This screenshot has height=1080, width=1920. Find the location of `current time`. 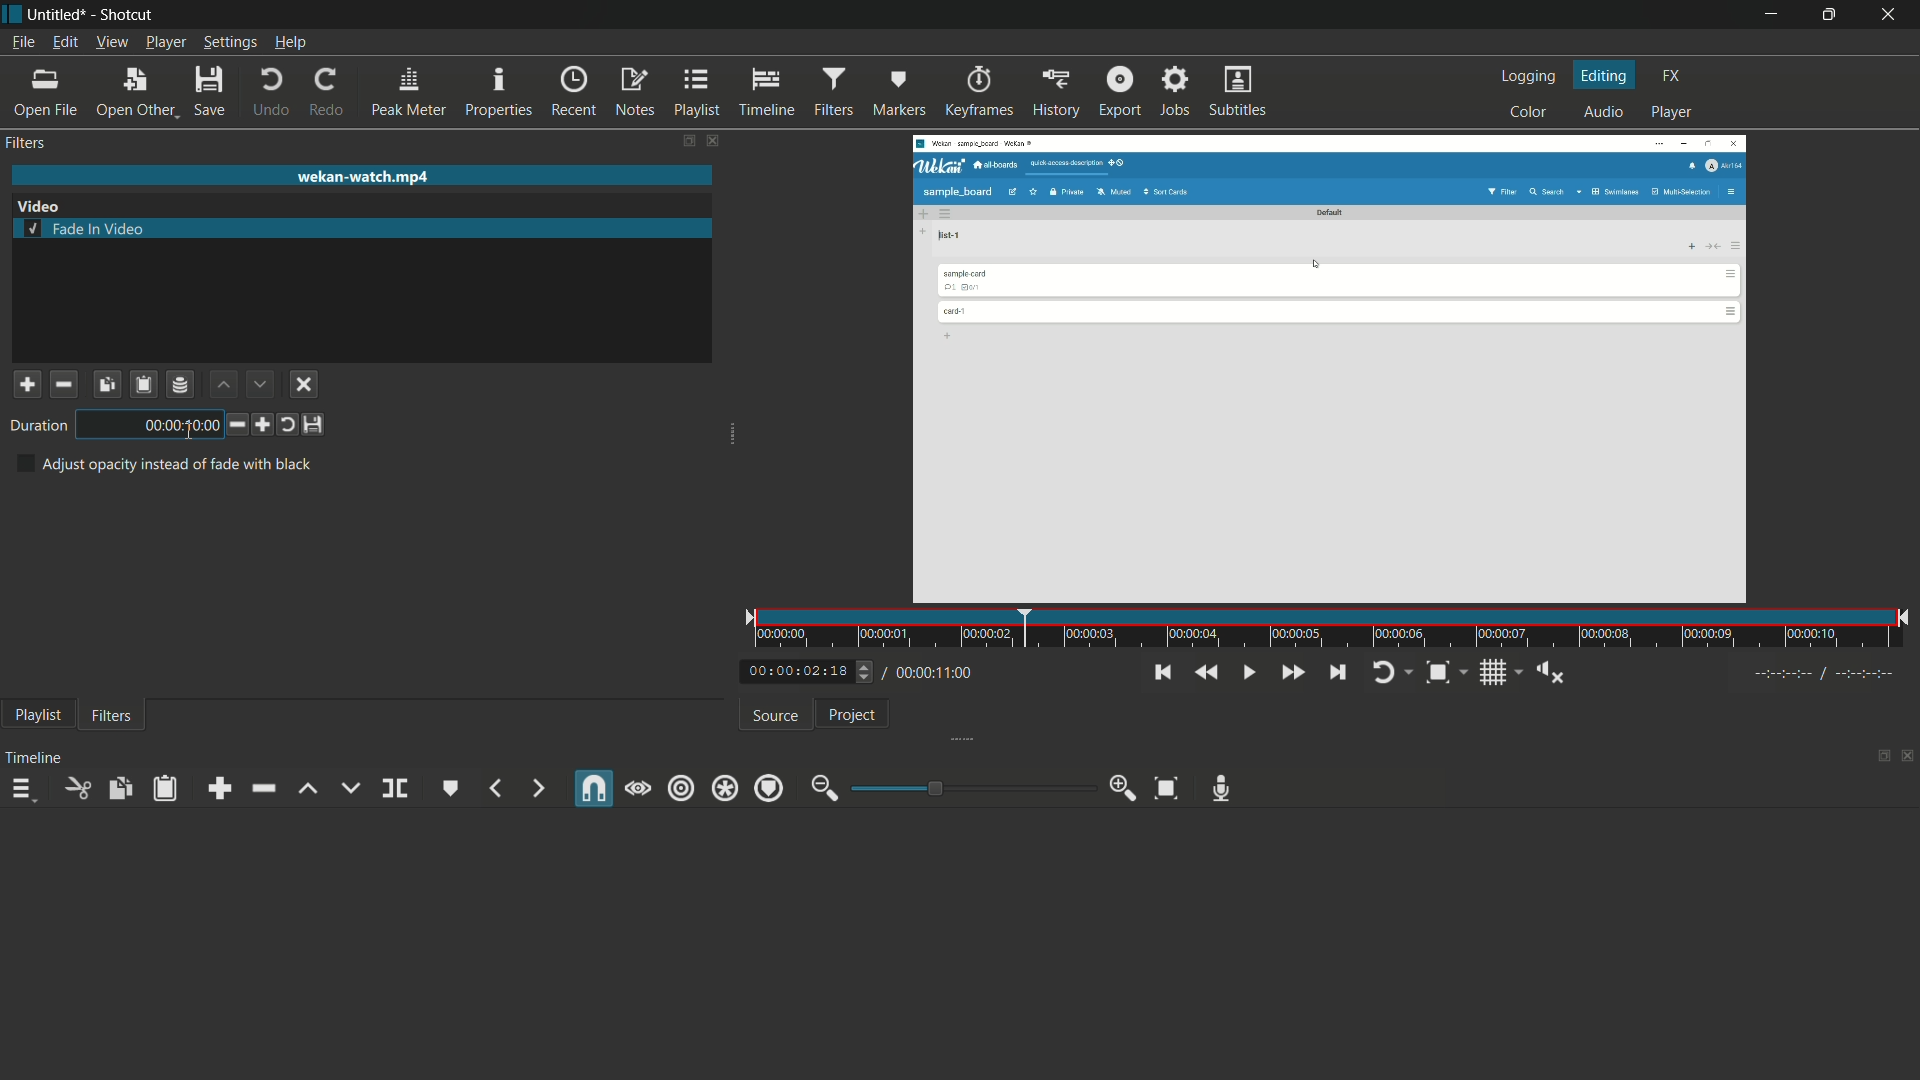

current time is located at coordinates (790, 672).